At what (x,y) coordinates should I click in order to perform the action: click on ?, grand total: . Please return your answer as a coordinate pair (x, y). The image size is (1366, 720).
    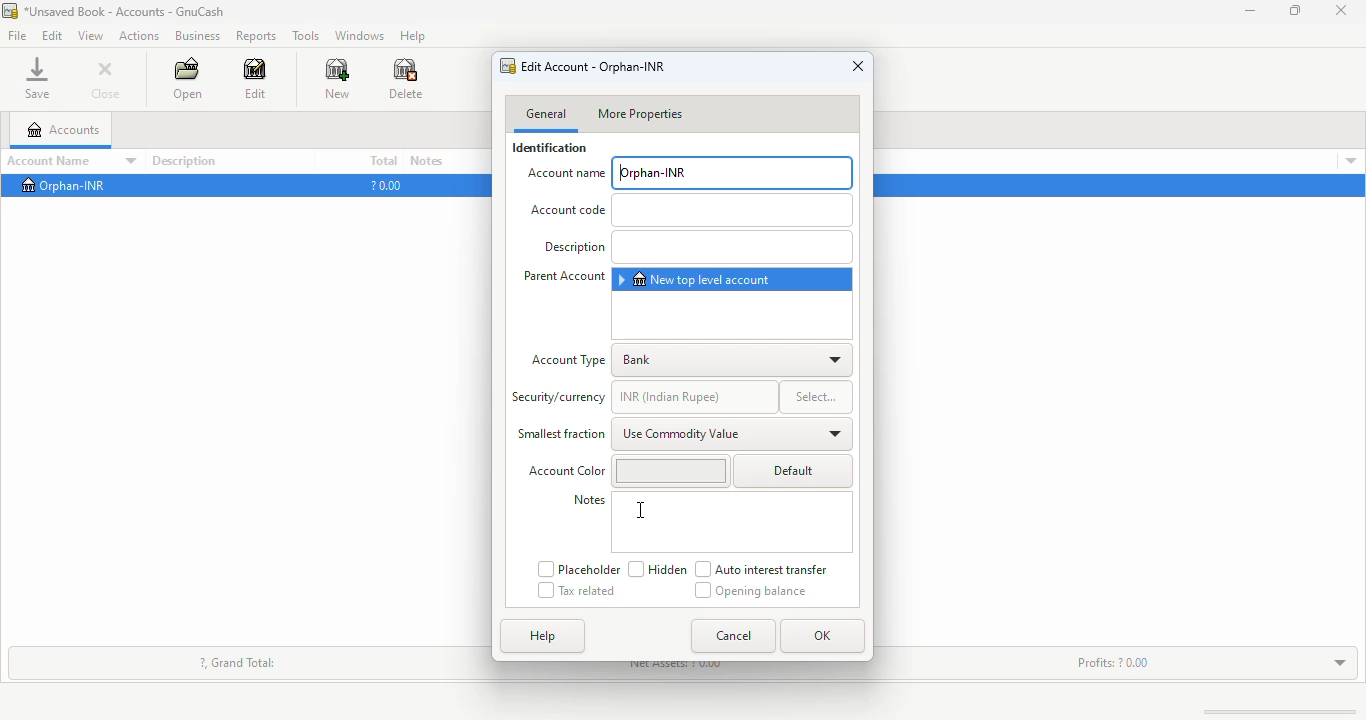
    Looking at the image, I should click on (238, 663).